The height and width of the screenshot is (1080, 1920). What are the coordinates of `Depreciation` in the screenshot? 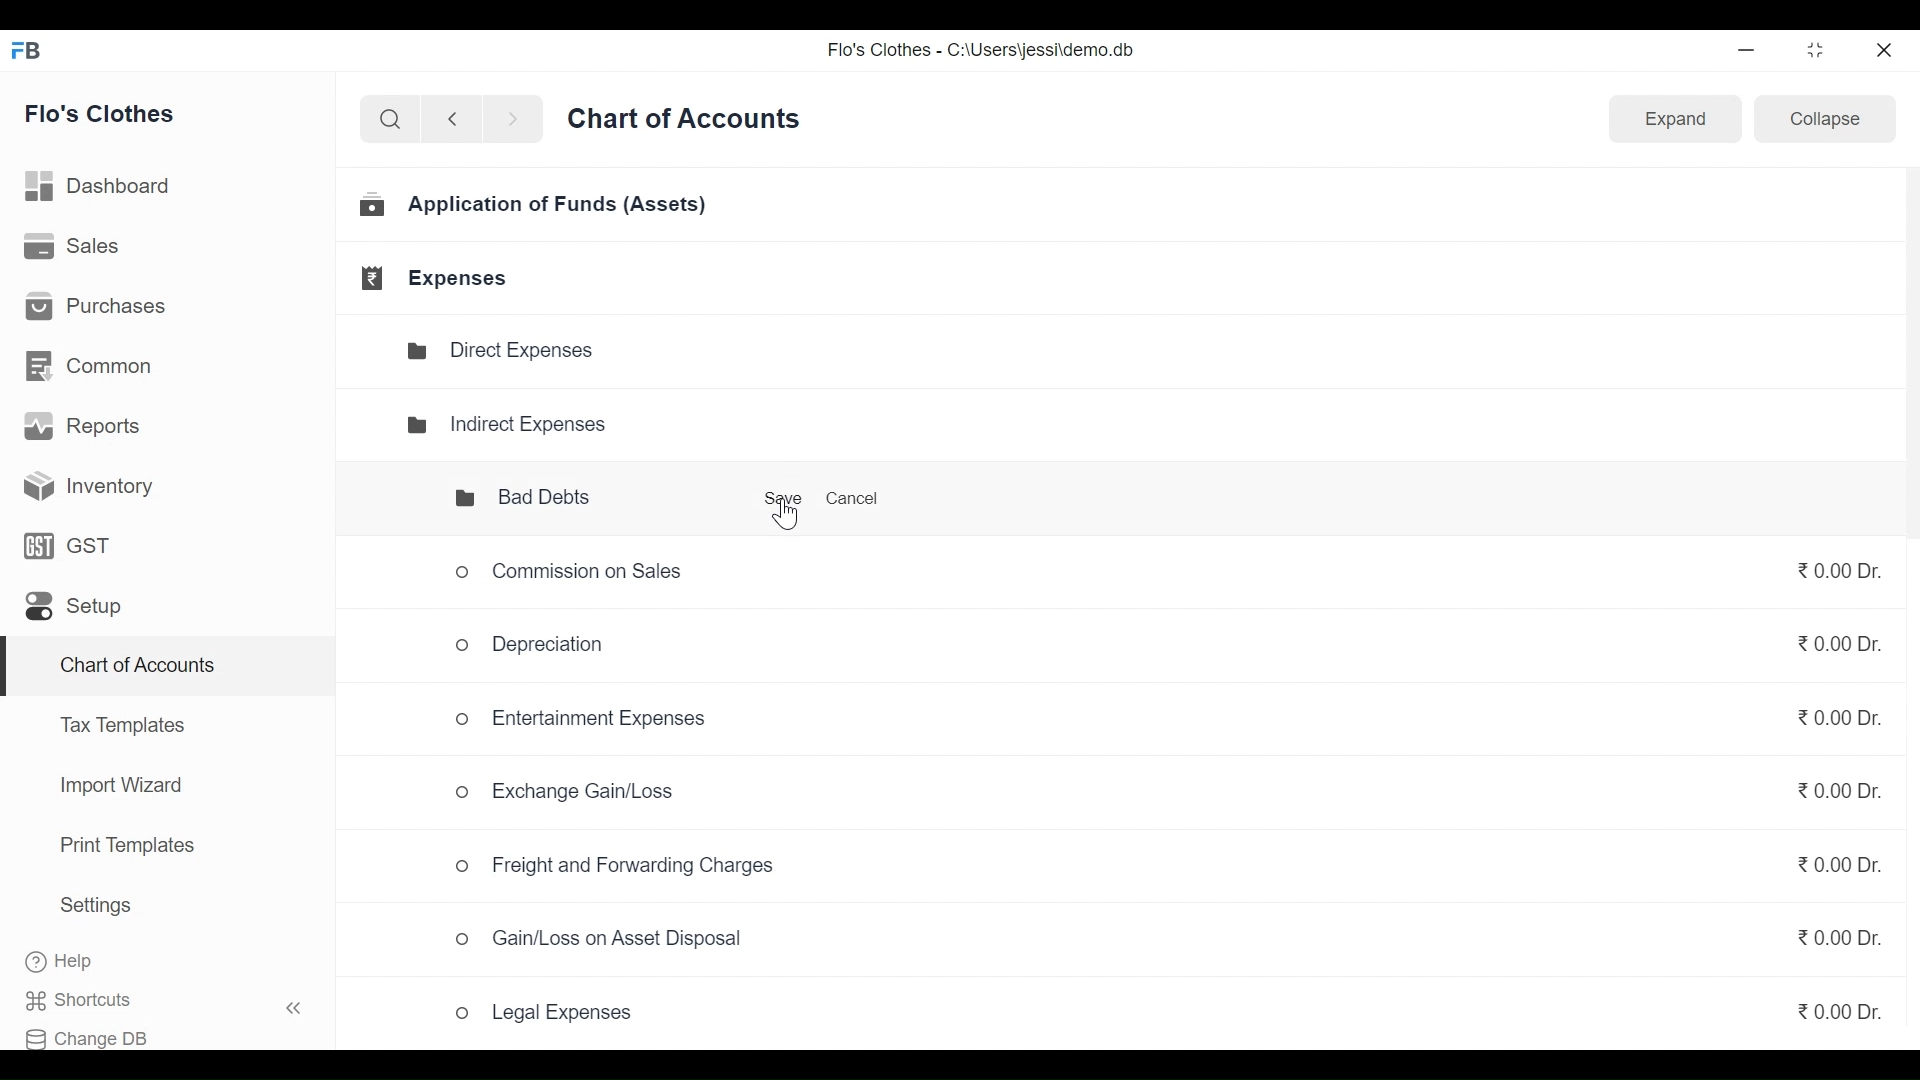 It's located at (538, 649).